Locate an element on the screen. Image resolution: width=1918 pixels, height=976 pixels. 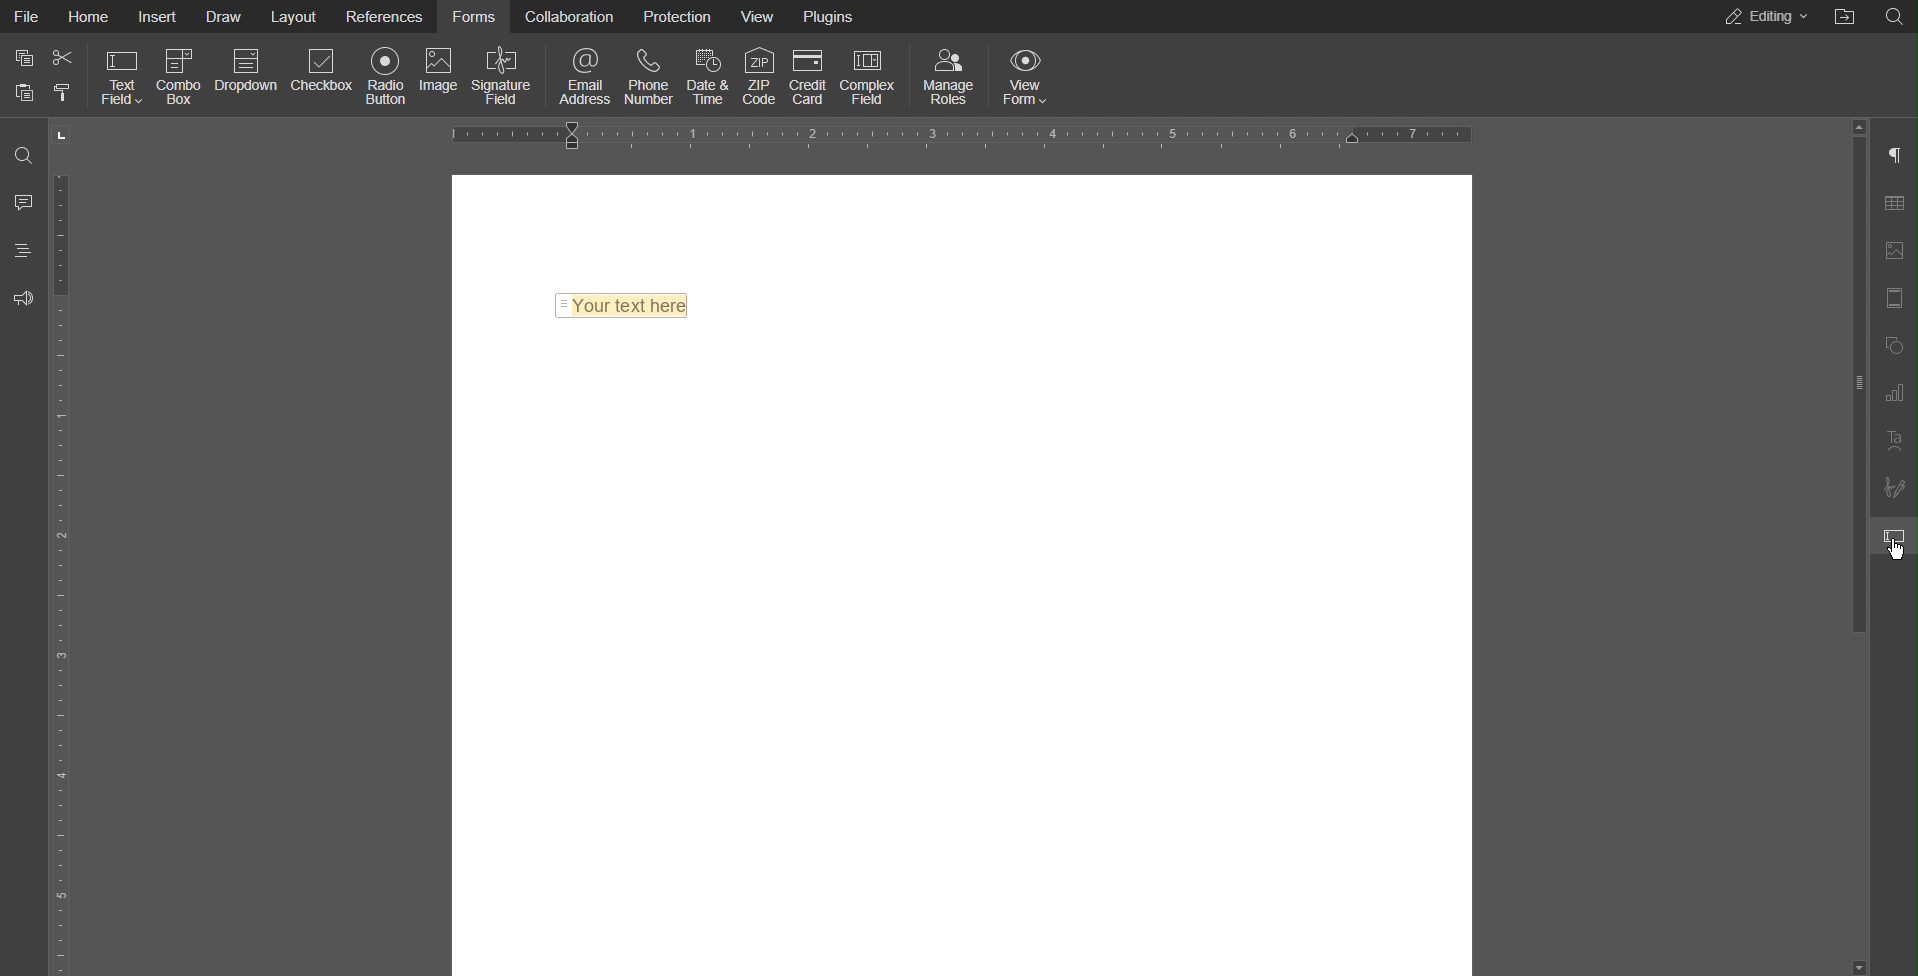
copy is located at coordinates (26, 58).